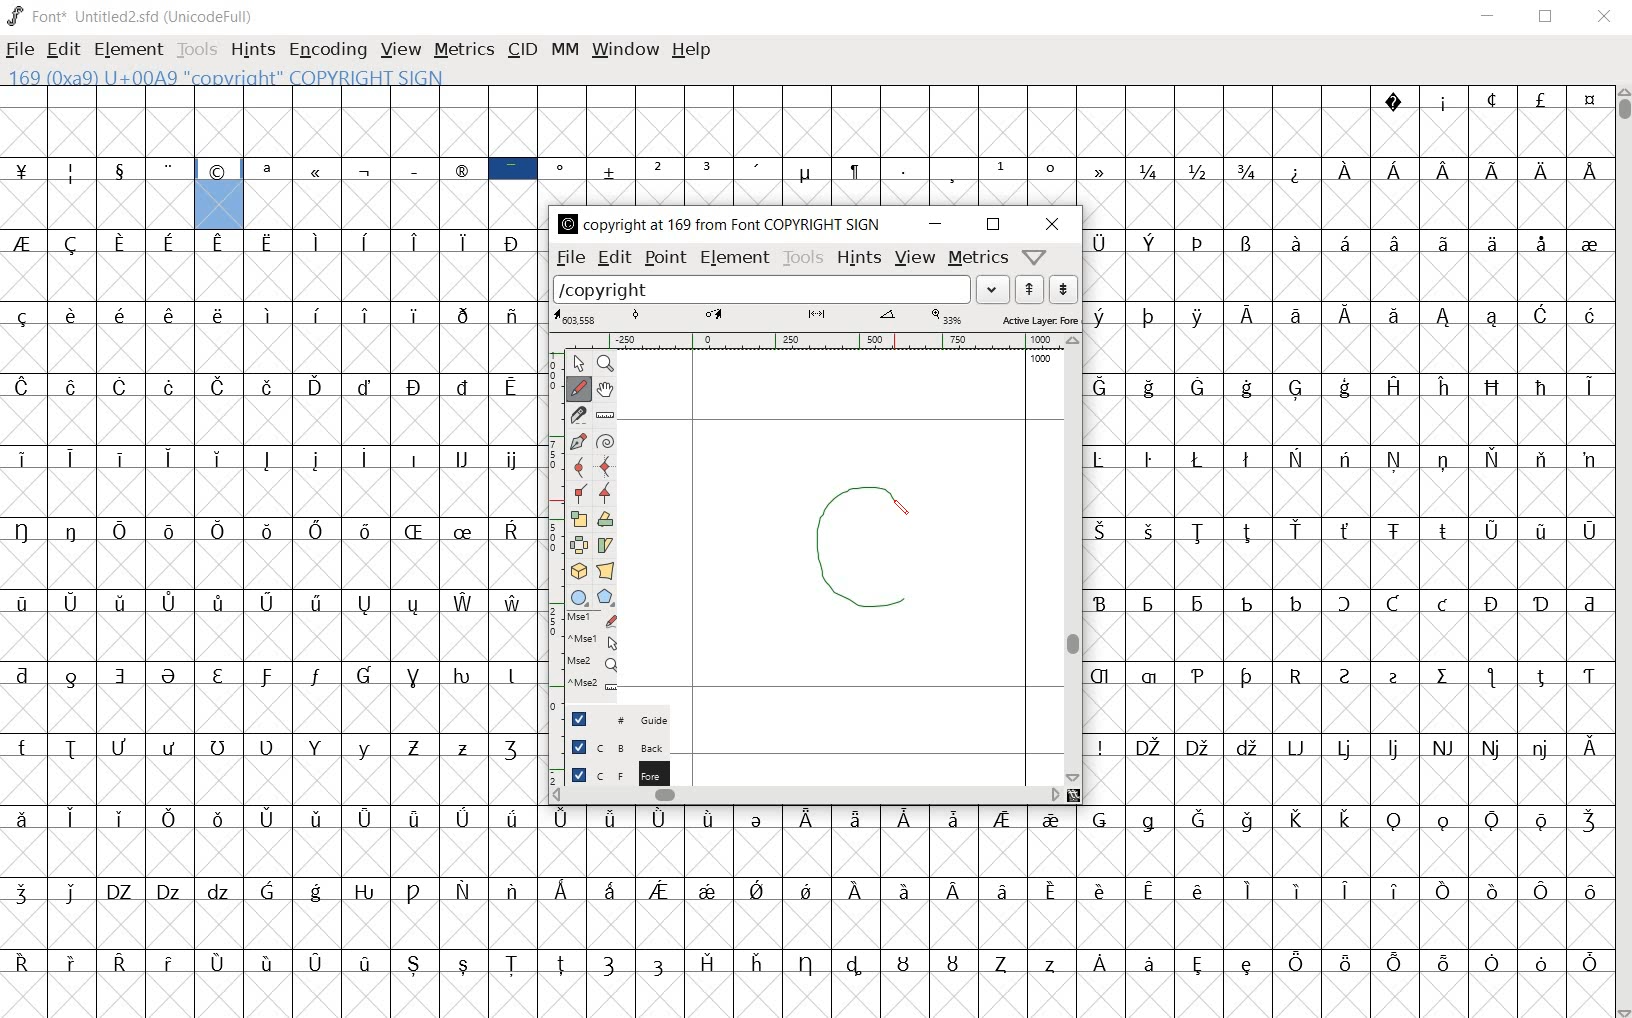 Image resolution: width=1632 pixels, height=1018 pixels. Describe the element at coordinates (1348, 514) in the screenshot. I see `glyph characters` at that location.